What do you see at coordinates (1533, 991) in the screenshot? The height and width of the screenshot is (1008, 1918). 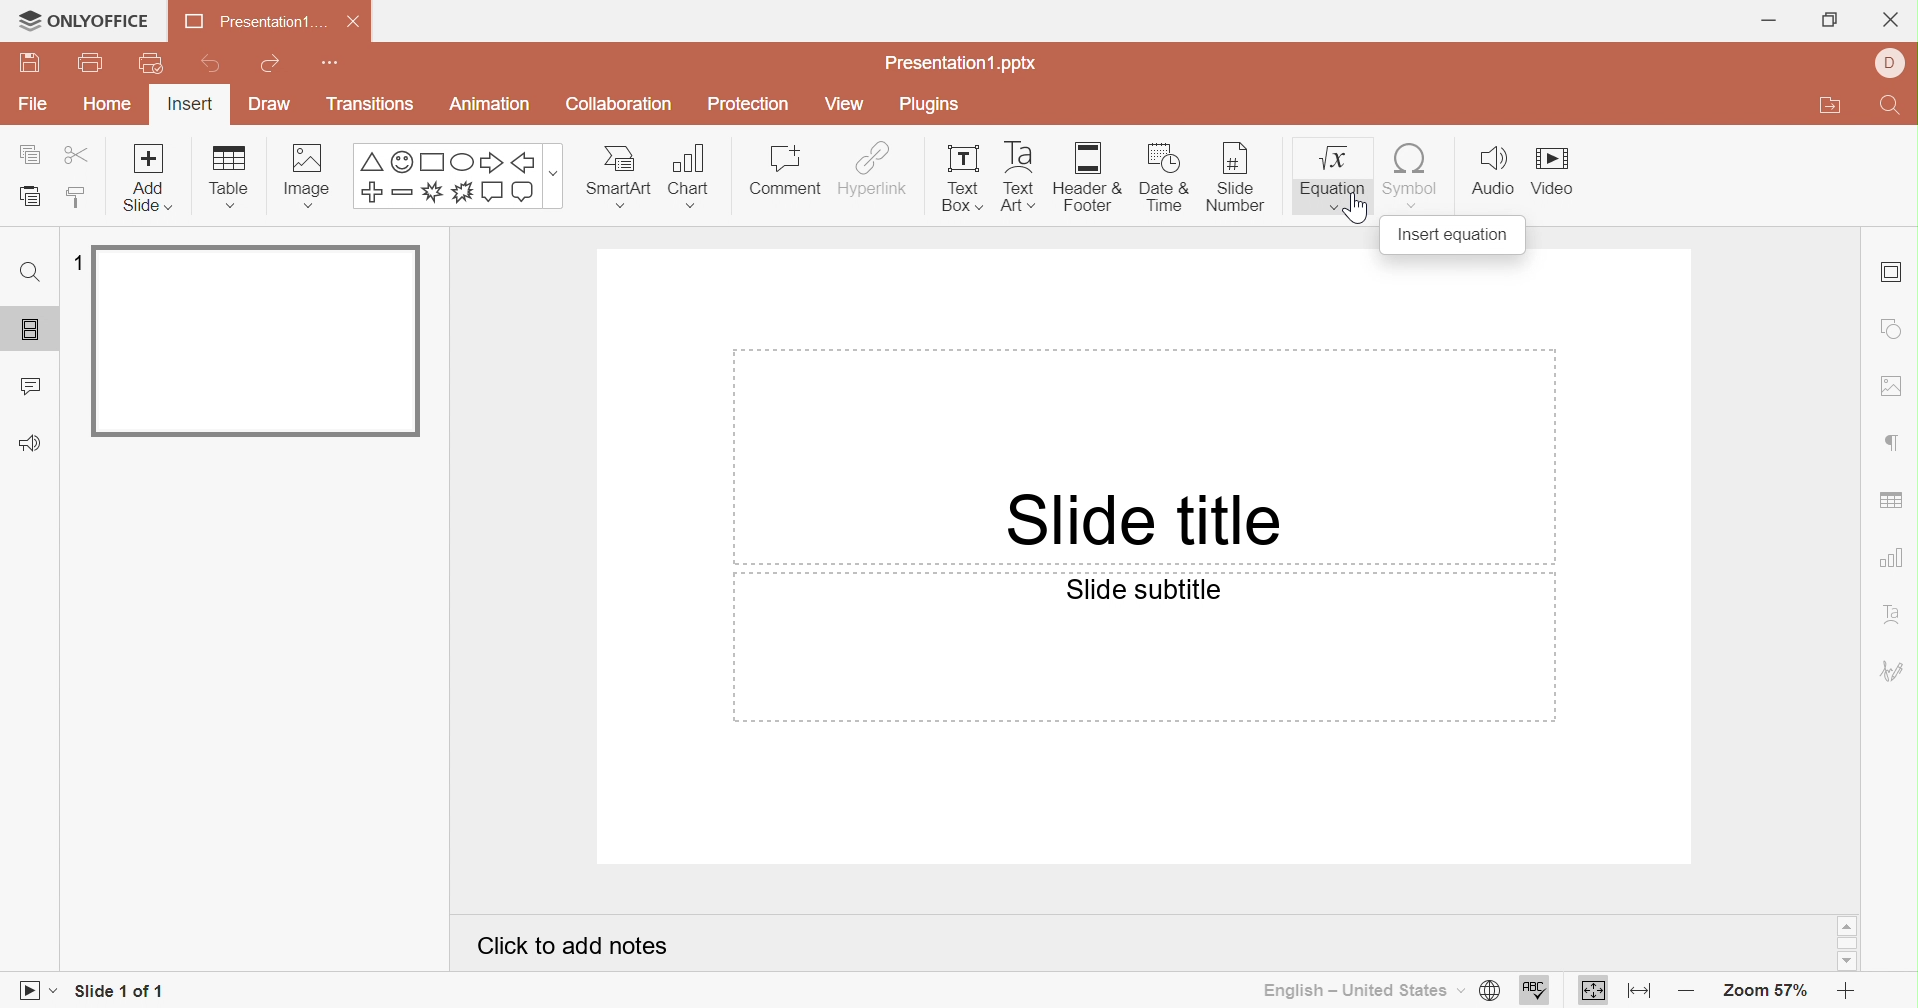 I see `Spell checking` at bounding box center [1533, 991].